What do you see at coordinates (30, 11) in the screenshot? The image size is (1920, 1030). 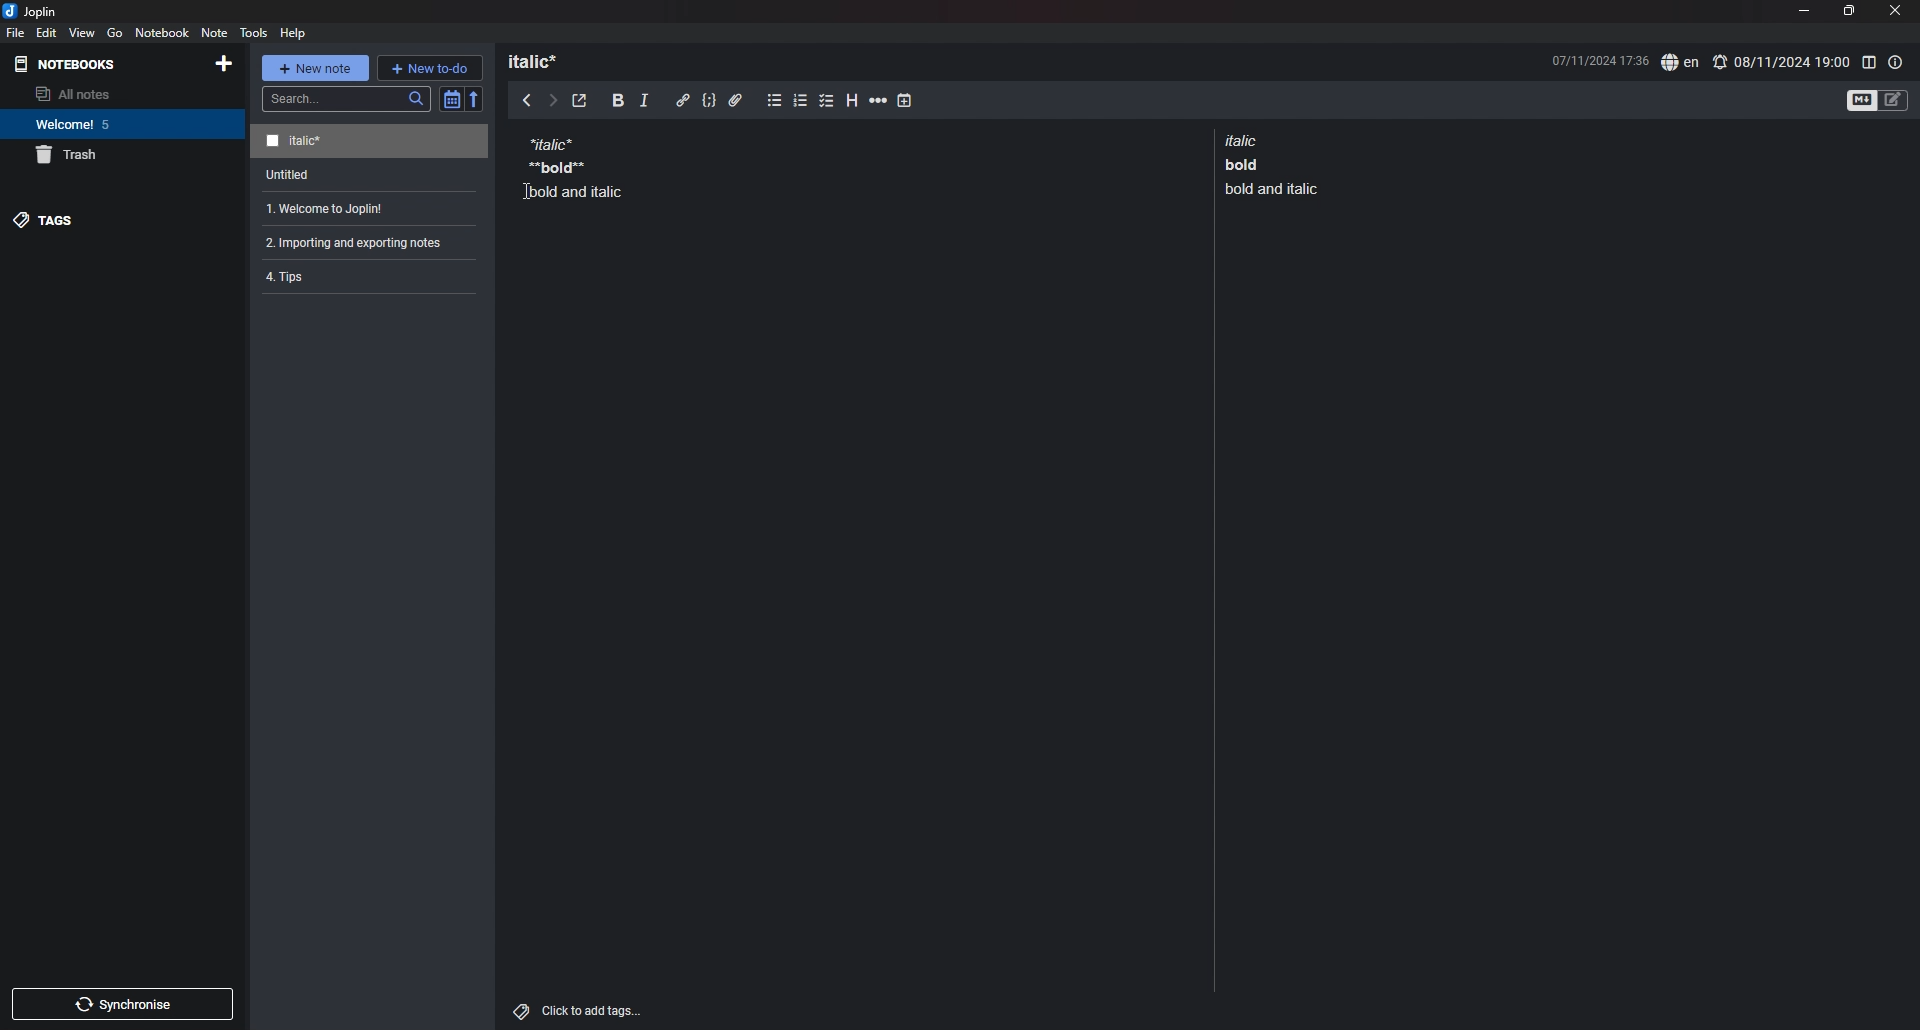 I see `joplin` at bounding box center [30, 11].